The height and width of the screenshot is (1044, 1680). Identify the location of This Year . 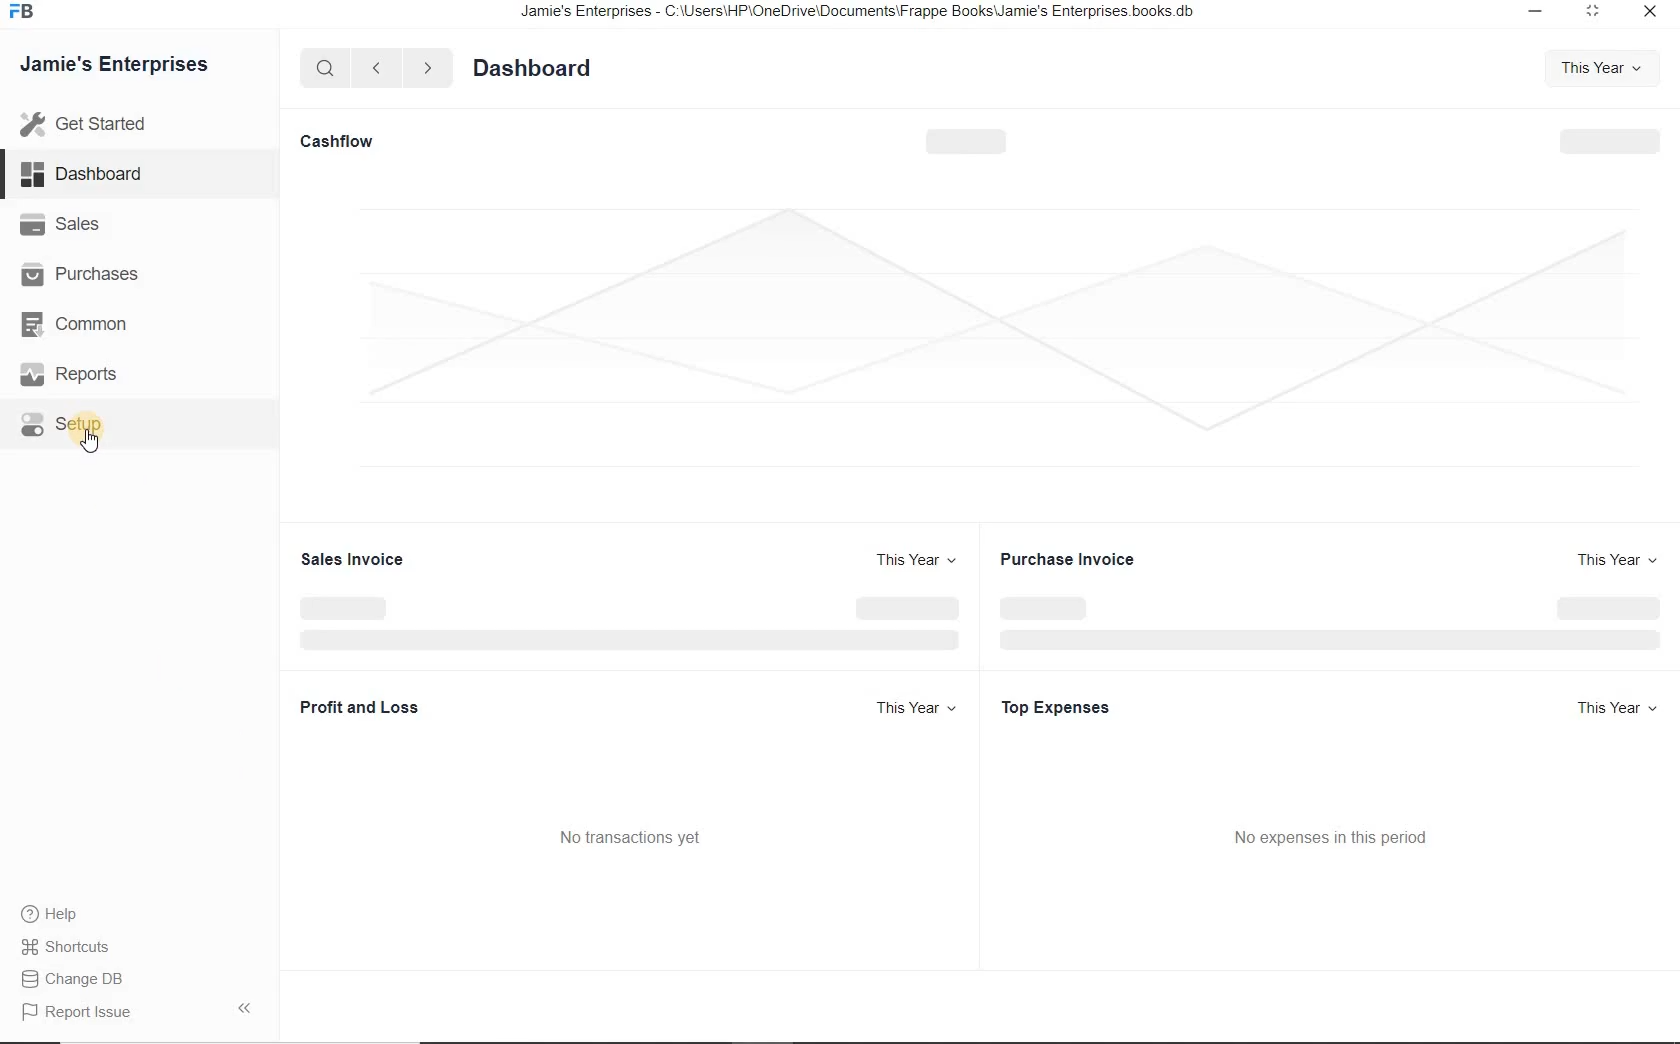
(1596, 68).